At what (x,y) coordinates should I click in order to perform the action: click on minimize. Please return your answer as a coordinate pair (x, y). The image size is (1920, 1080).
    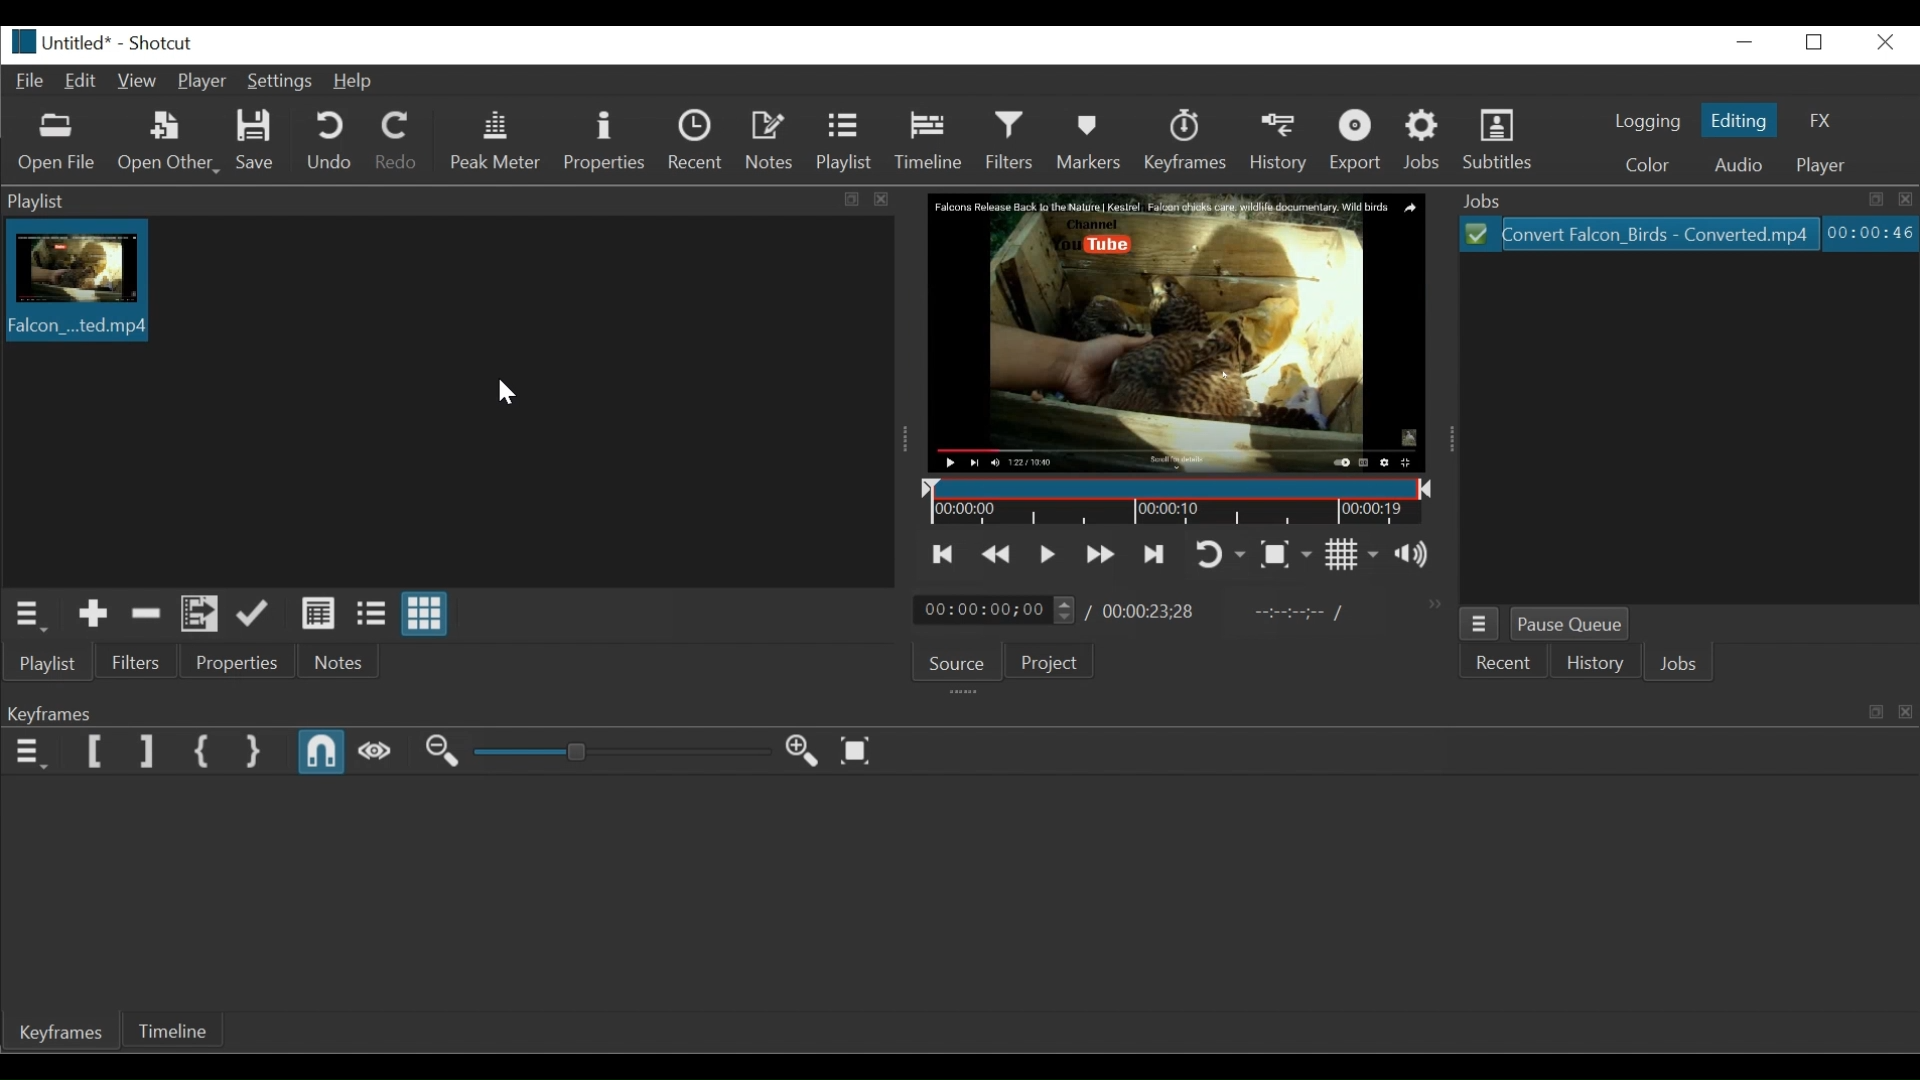
    Looking at the image, I should click on (1744, 42).